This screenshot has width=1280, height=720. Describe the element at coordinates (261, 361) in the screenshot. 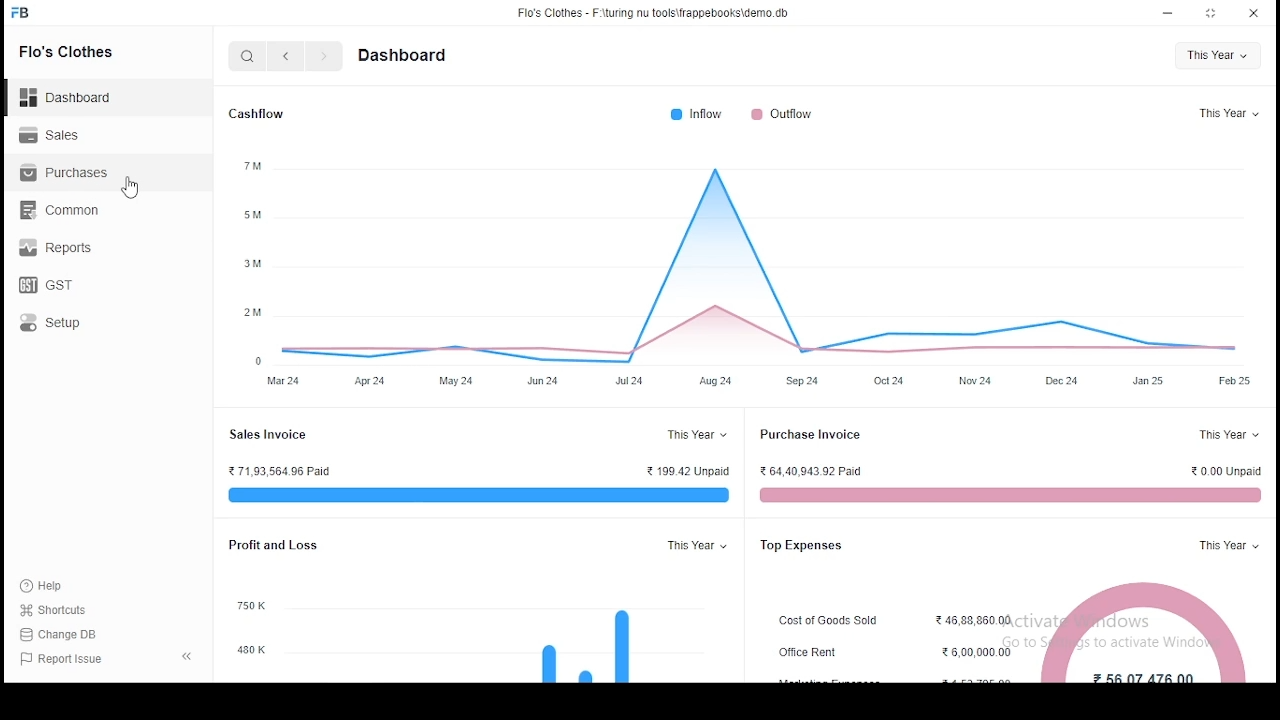

I see `0` at that location.